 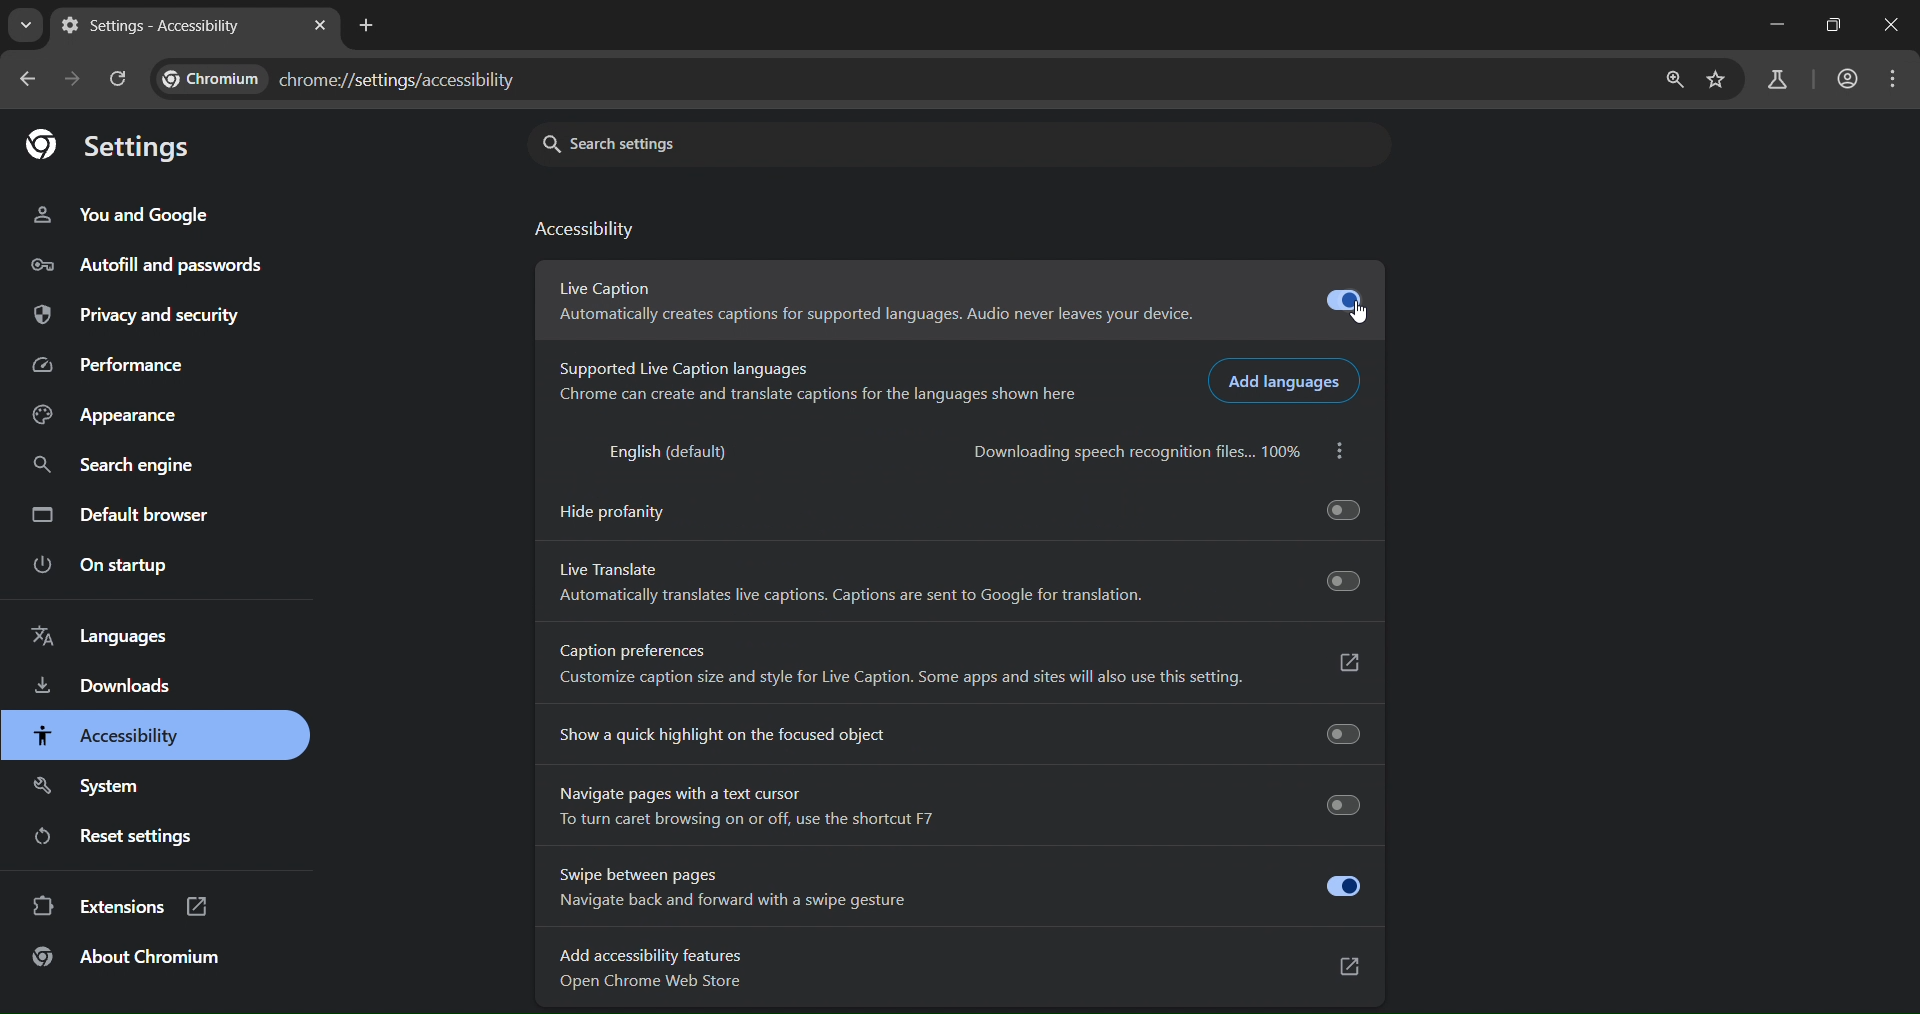 What do you see at coordinates (1837, 24) in the screenshot?
I see `restore down` at bounding box center [1837, 24].